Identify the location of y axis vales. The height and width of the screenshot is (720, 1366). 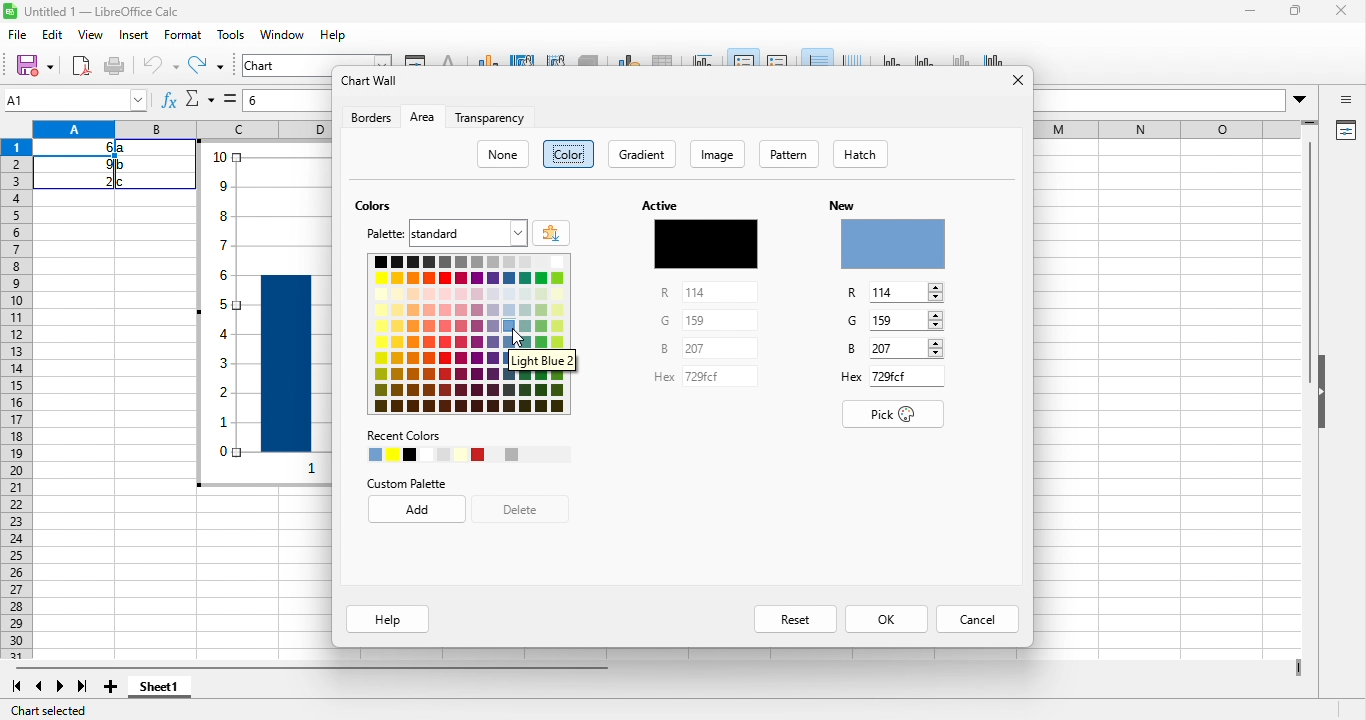
(223, 321).